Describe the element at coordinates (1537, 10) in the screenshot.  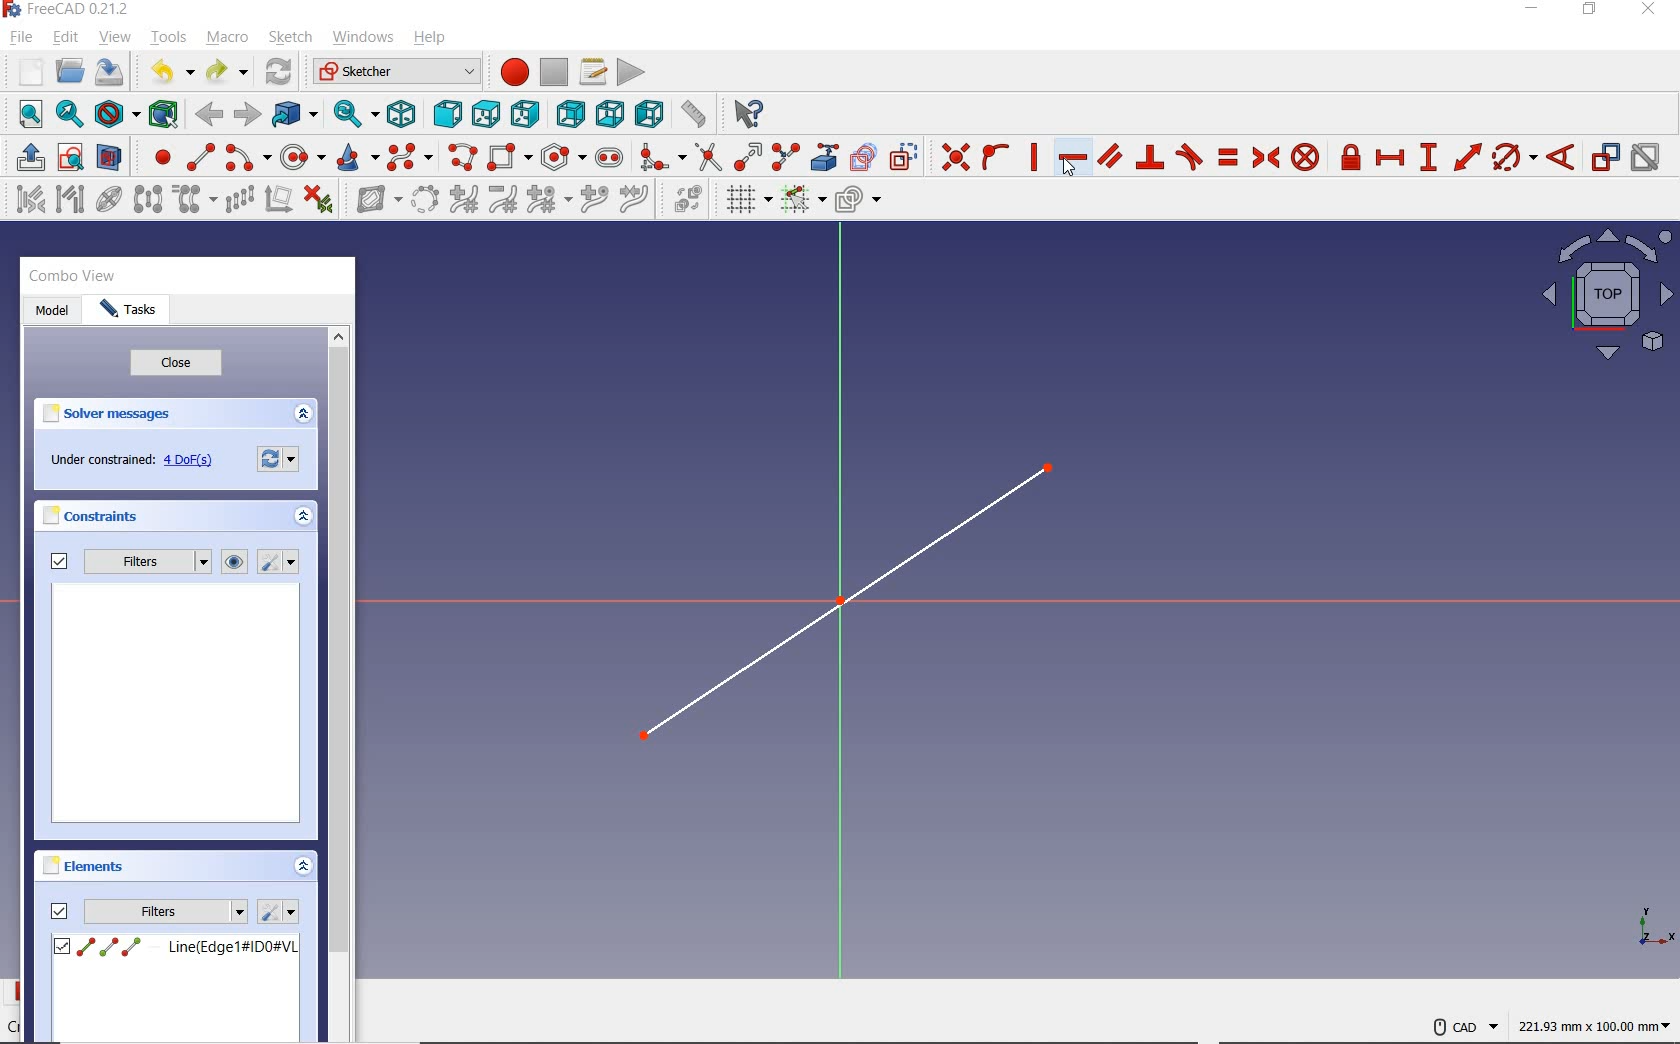
I see `MINIMIZE` at that location.